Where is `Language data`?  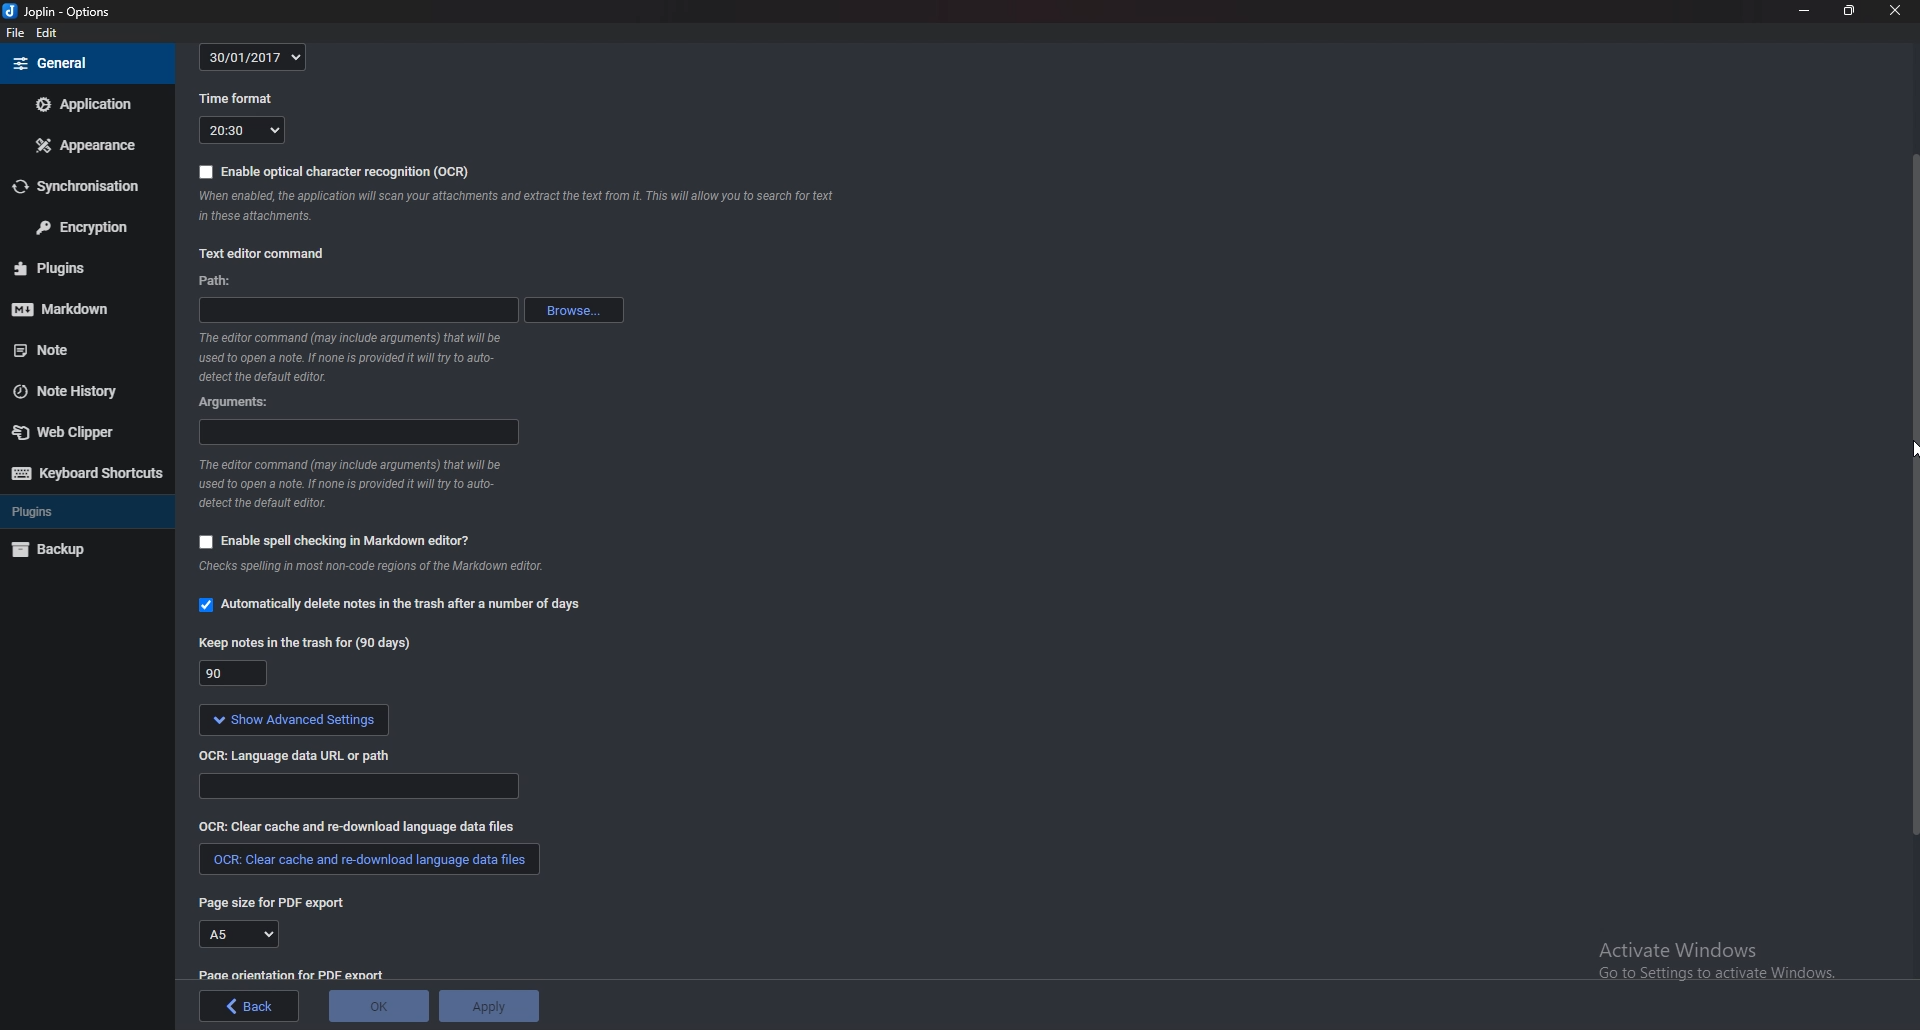 Language data is located at coordinates (361, 787).